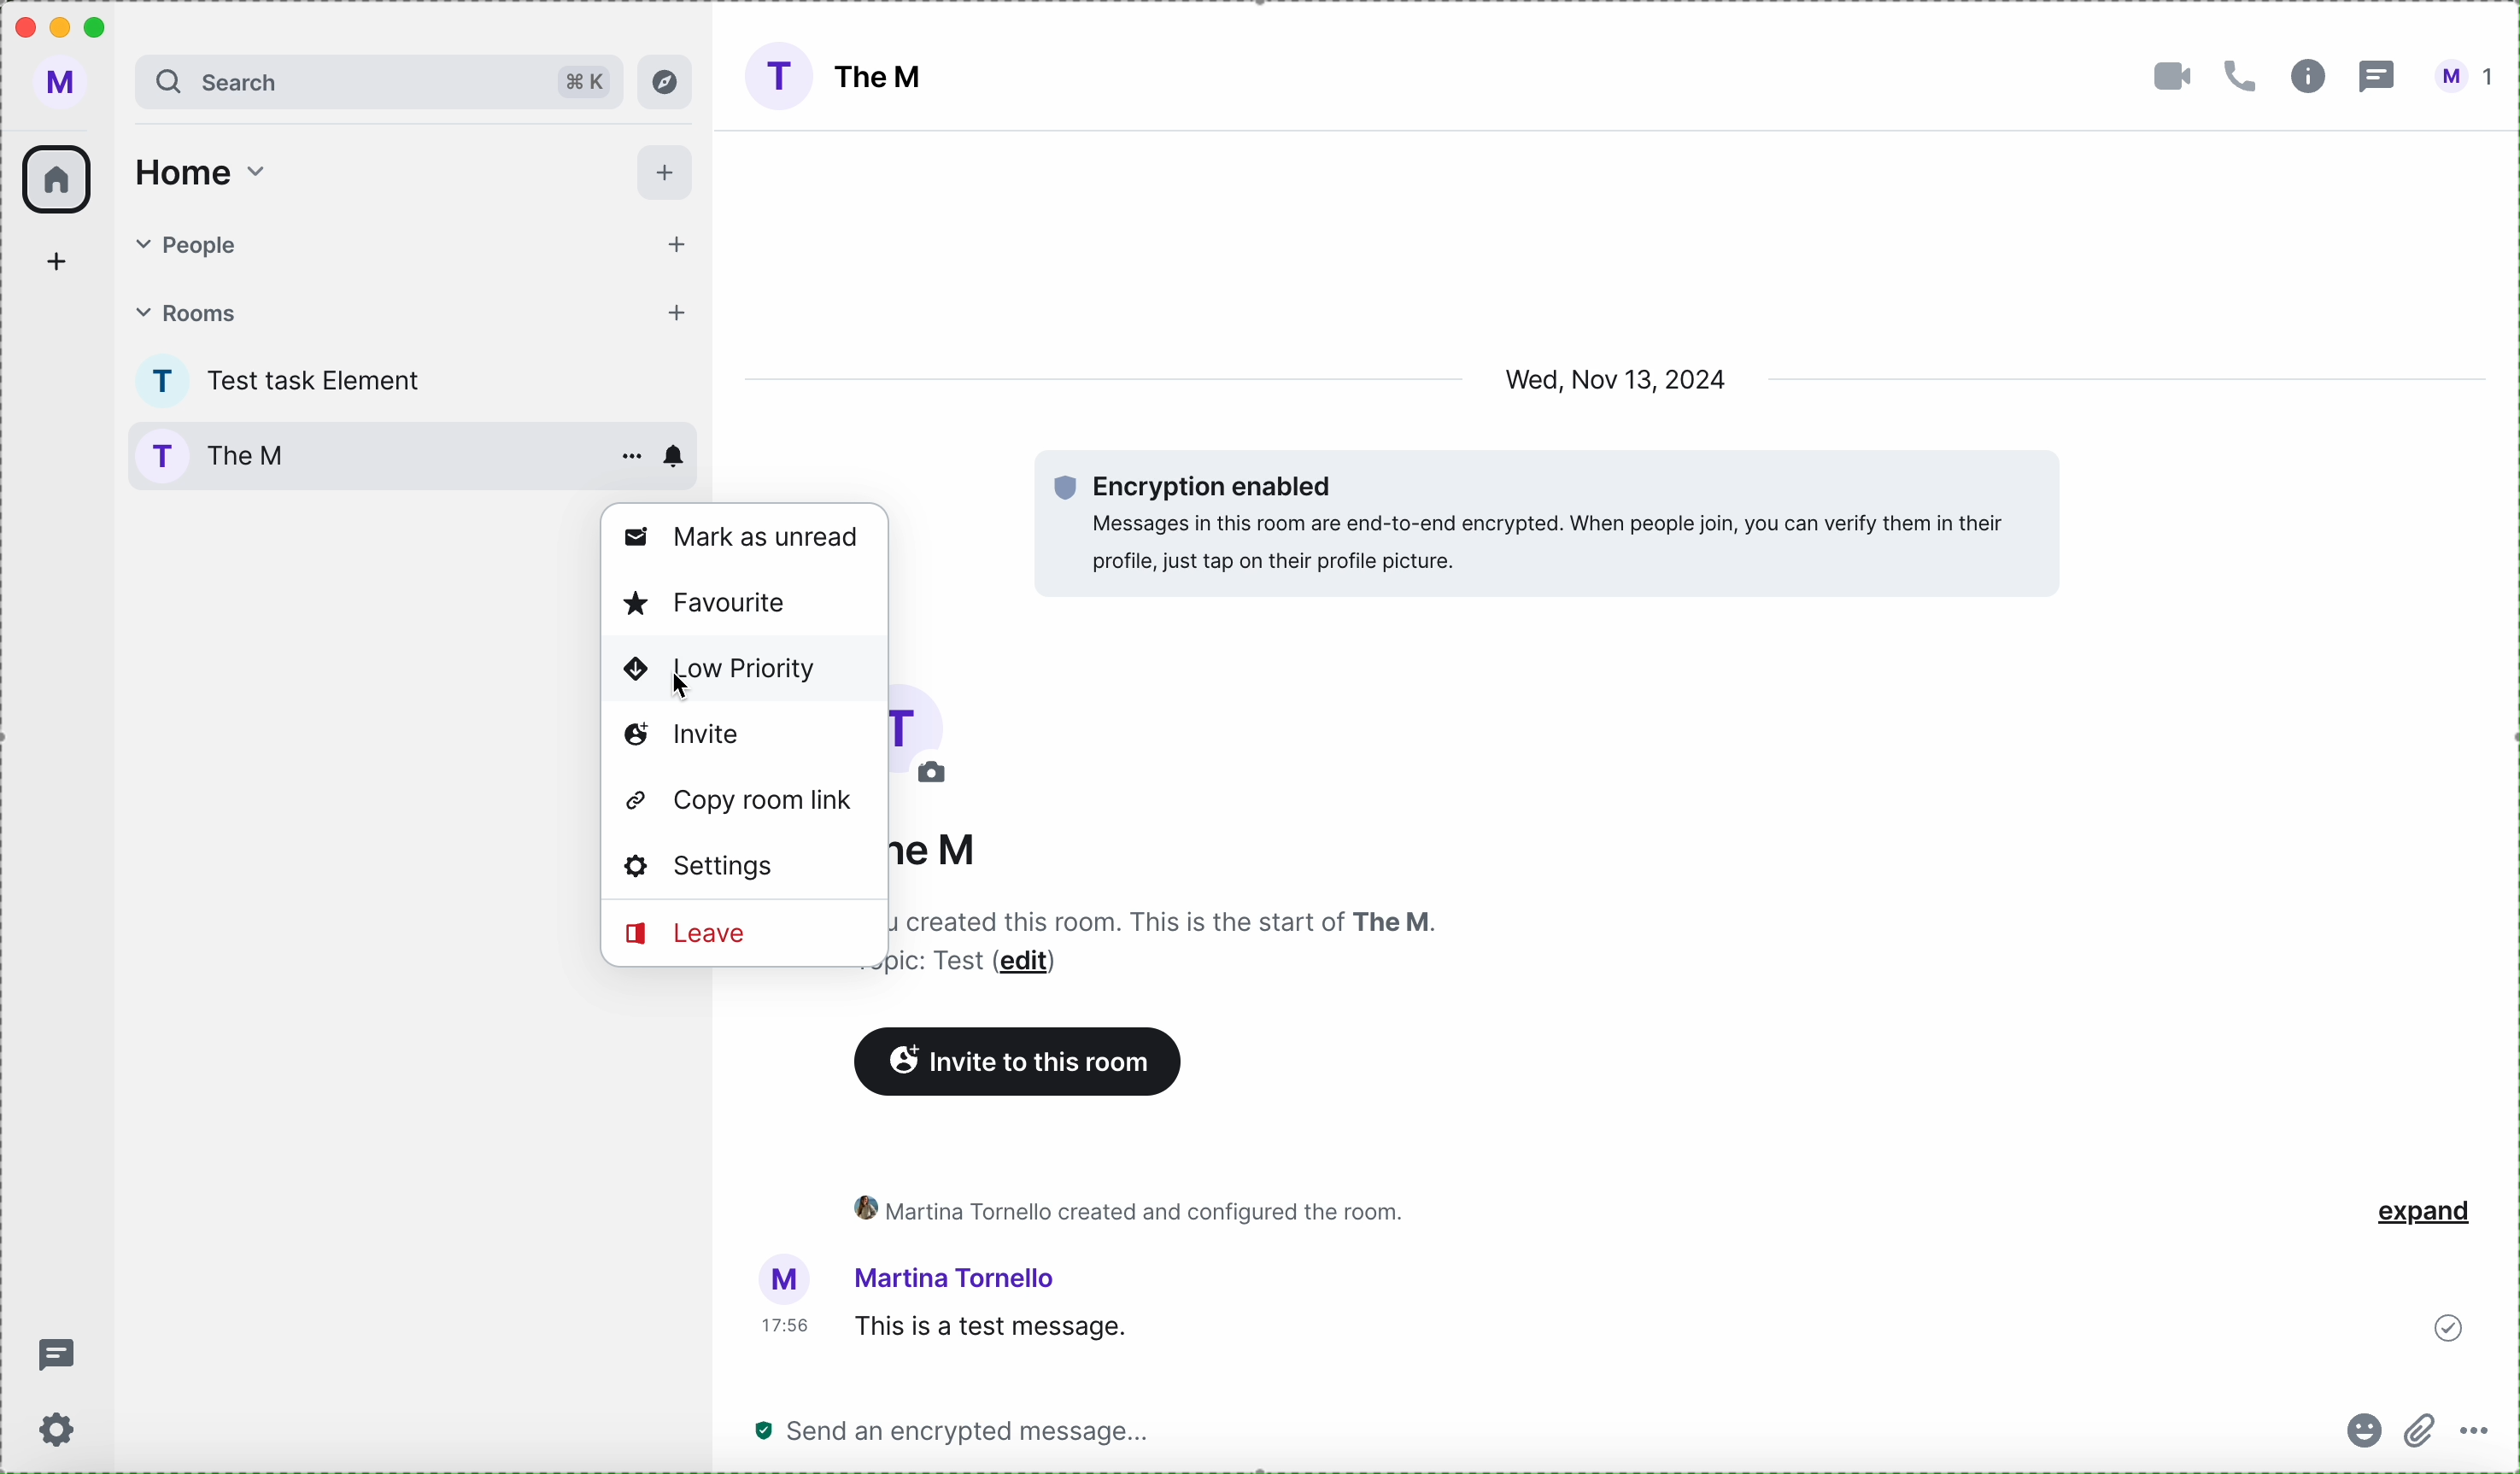  I want to click on add, so click(678, 250).